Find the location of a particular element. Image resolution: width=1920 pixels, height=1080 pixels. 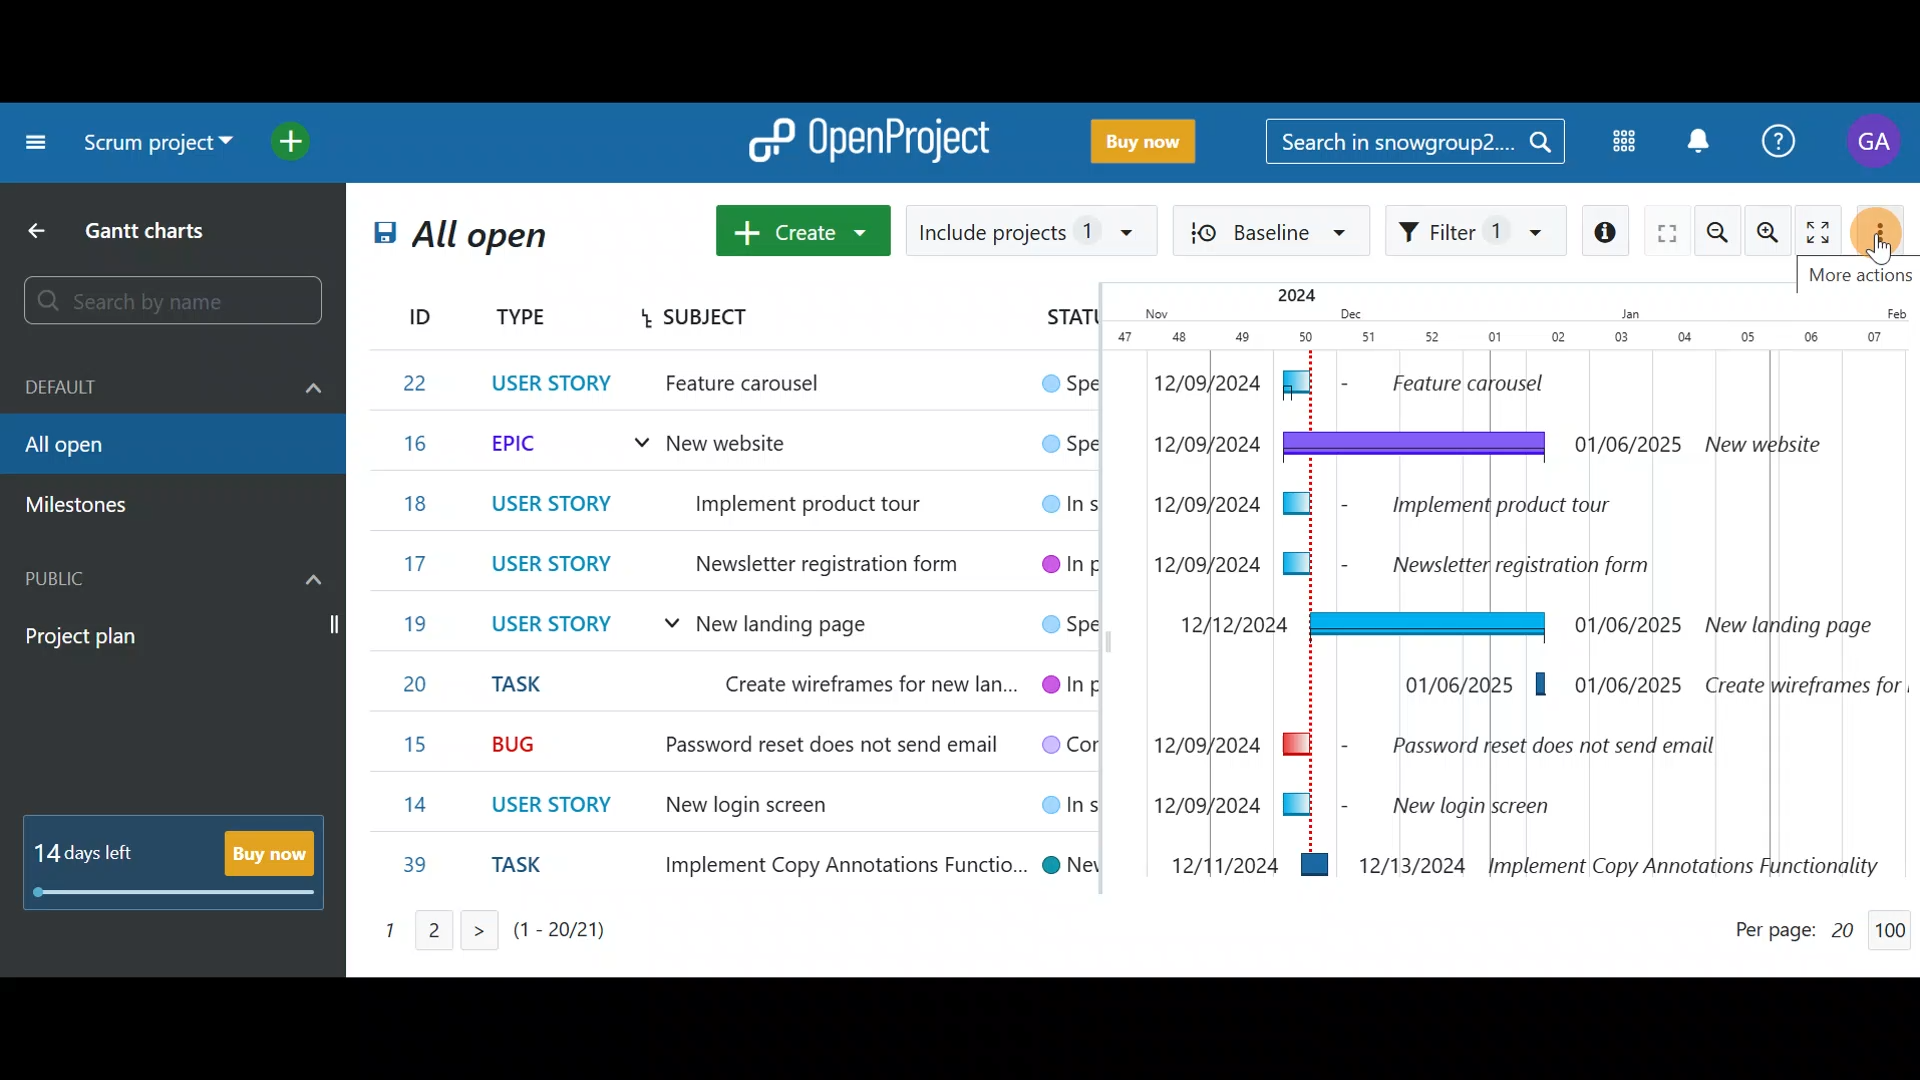

All open is located at coordinates (156, 447).